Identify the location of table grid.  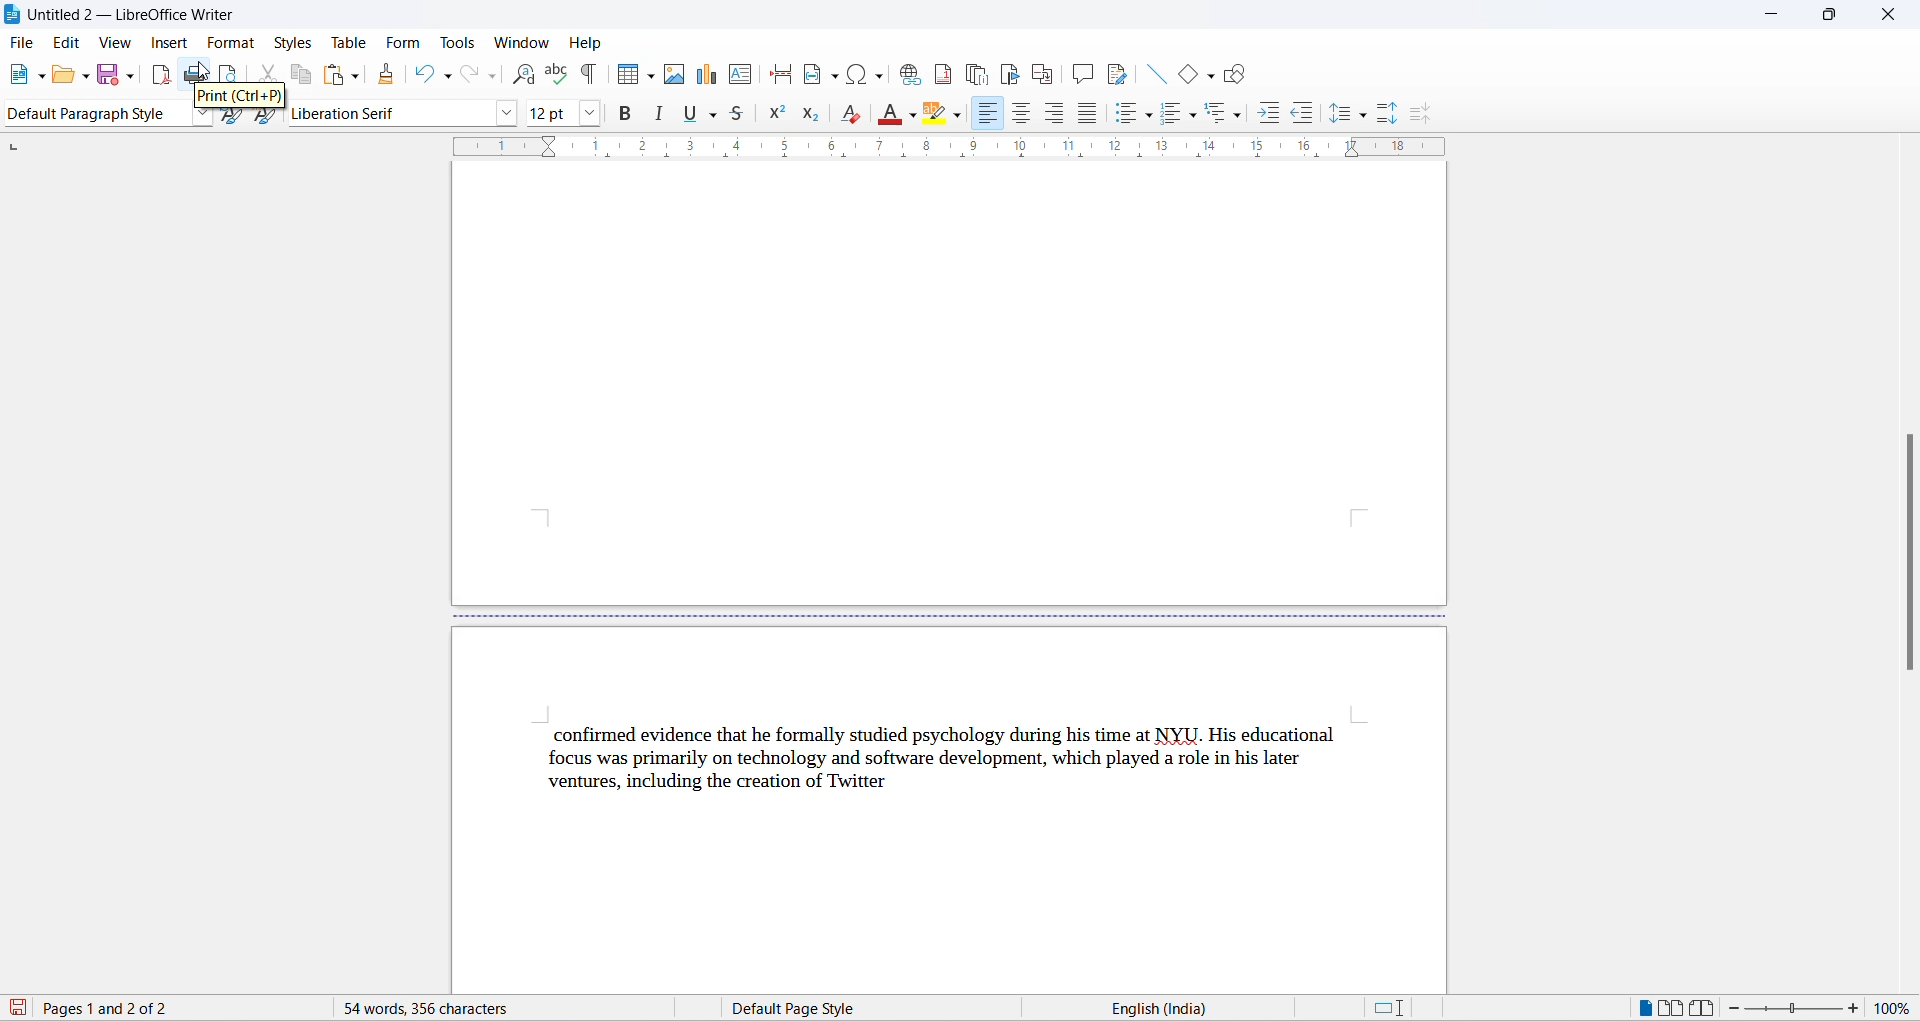
(652, 77).